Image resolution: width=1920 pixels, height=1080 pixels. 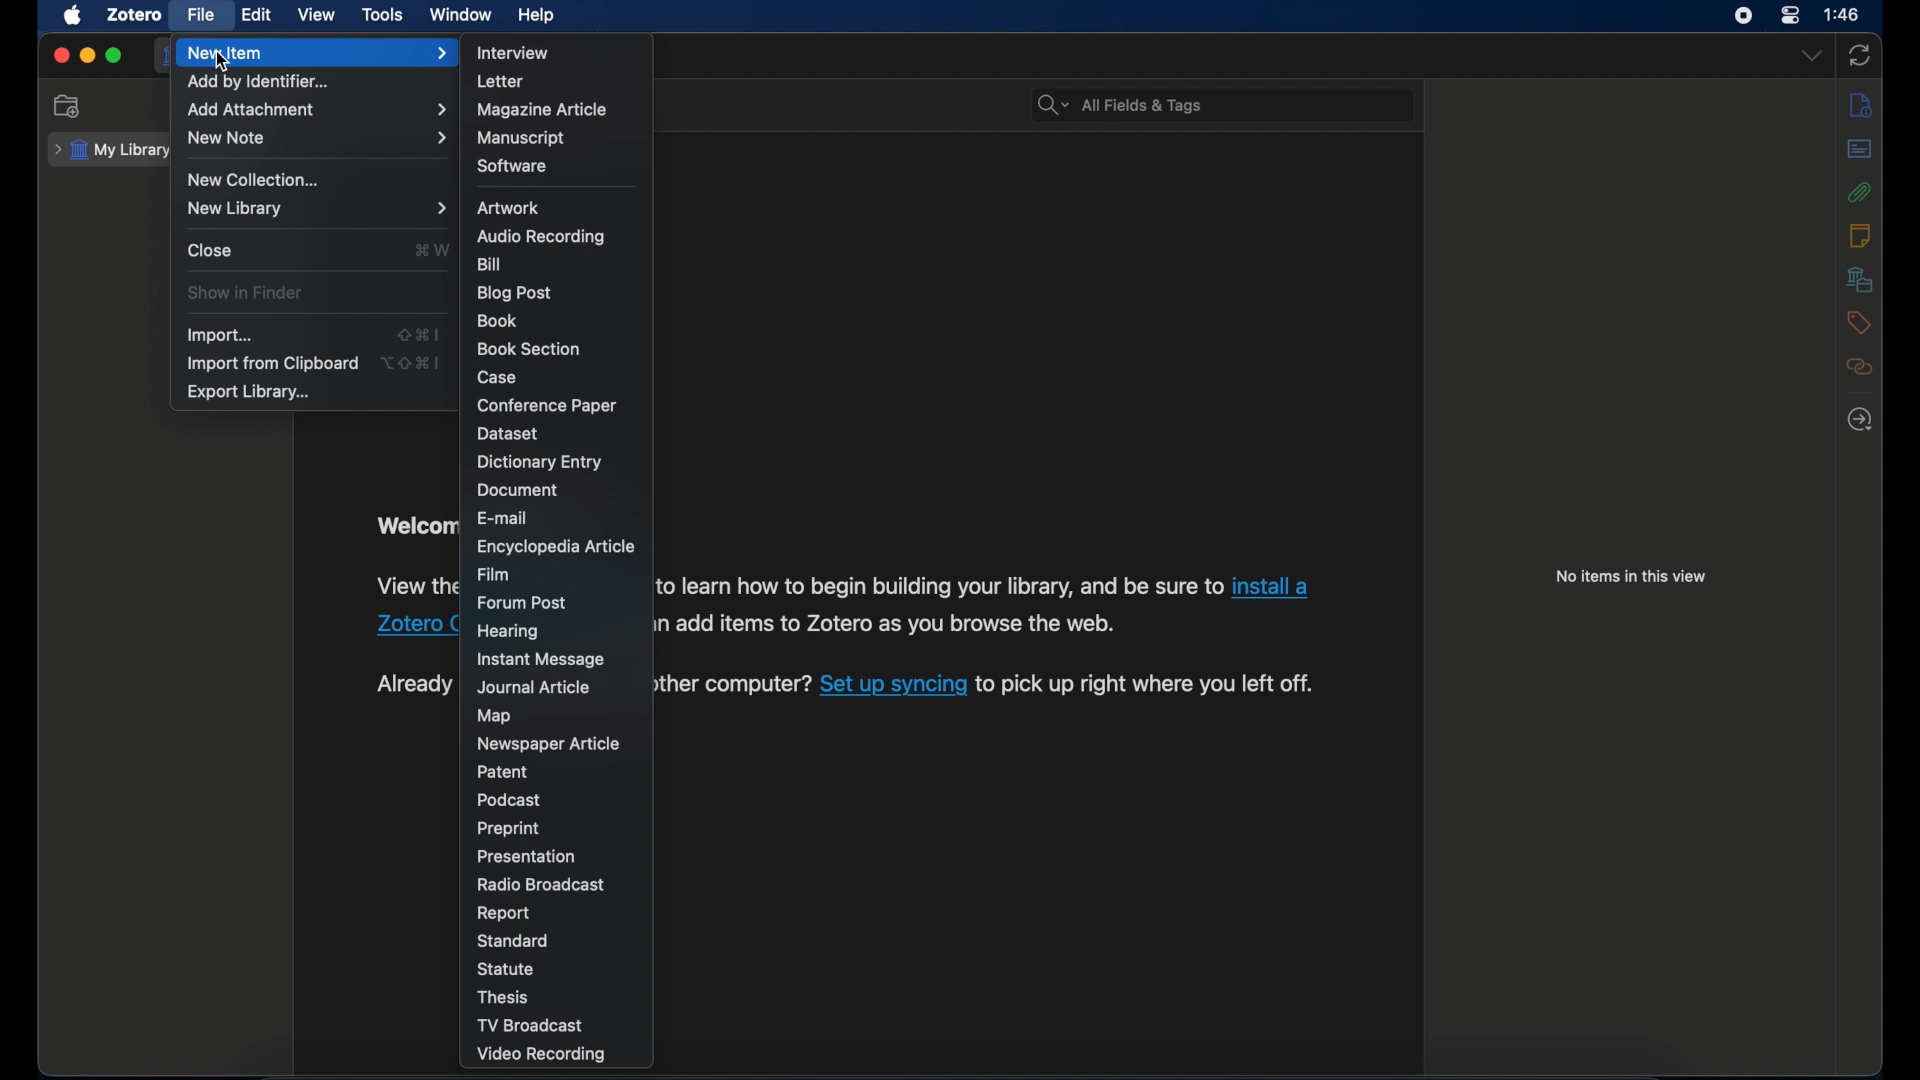 What do you see at coordinates (253, 180) in the screenshot?
I see `new collection` at bounding box center [253, 180].